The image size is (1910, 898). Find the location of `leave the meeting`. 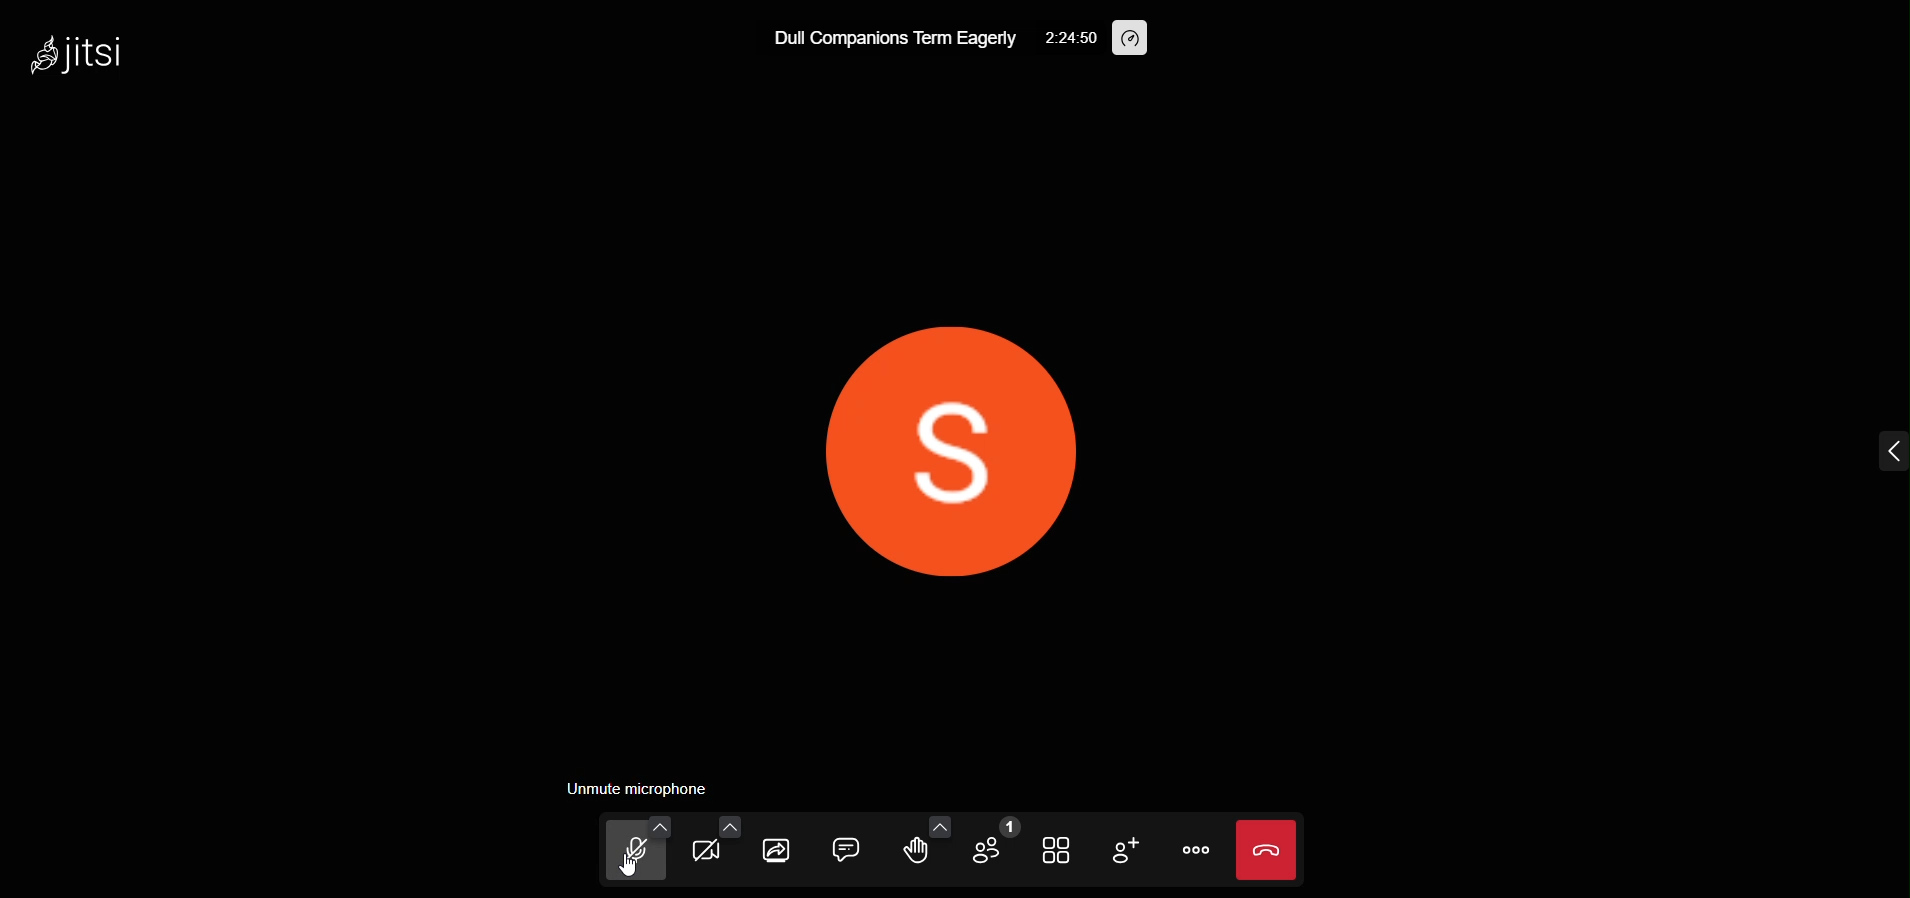

leave the meeting is located at coordinates (1268, 849).